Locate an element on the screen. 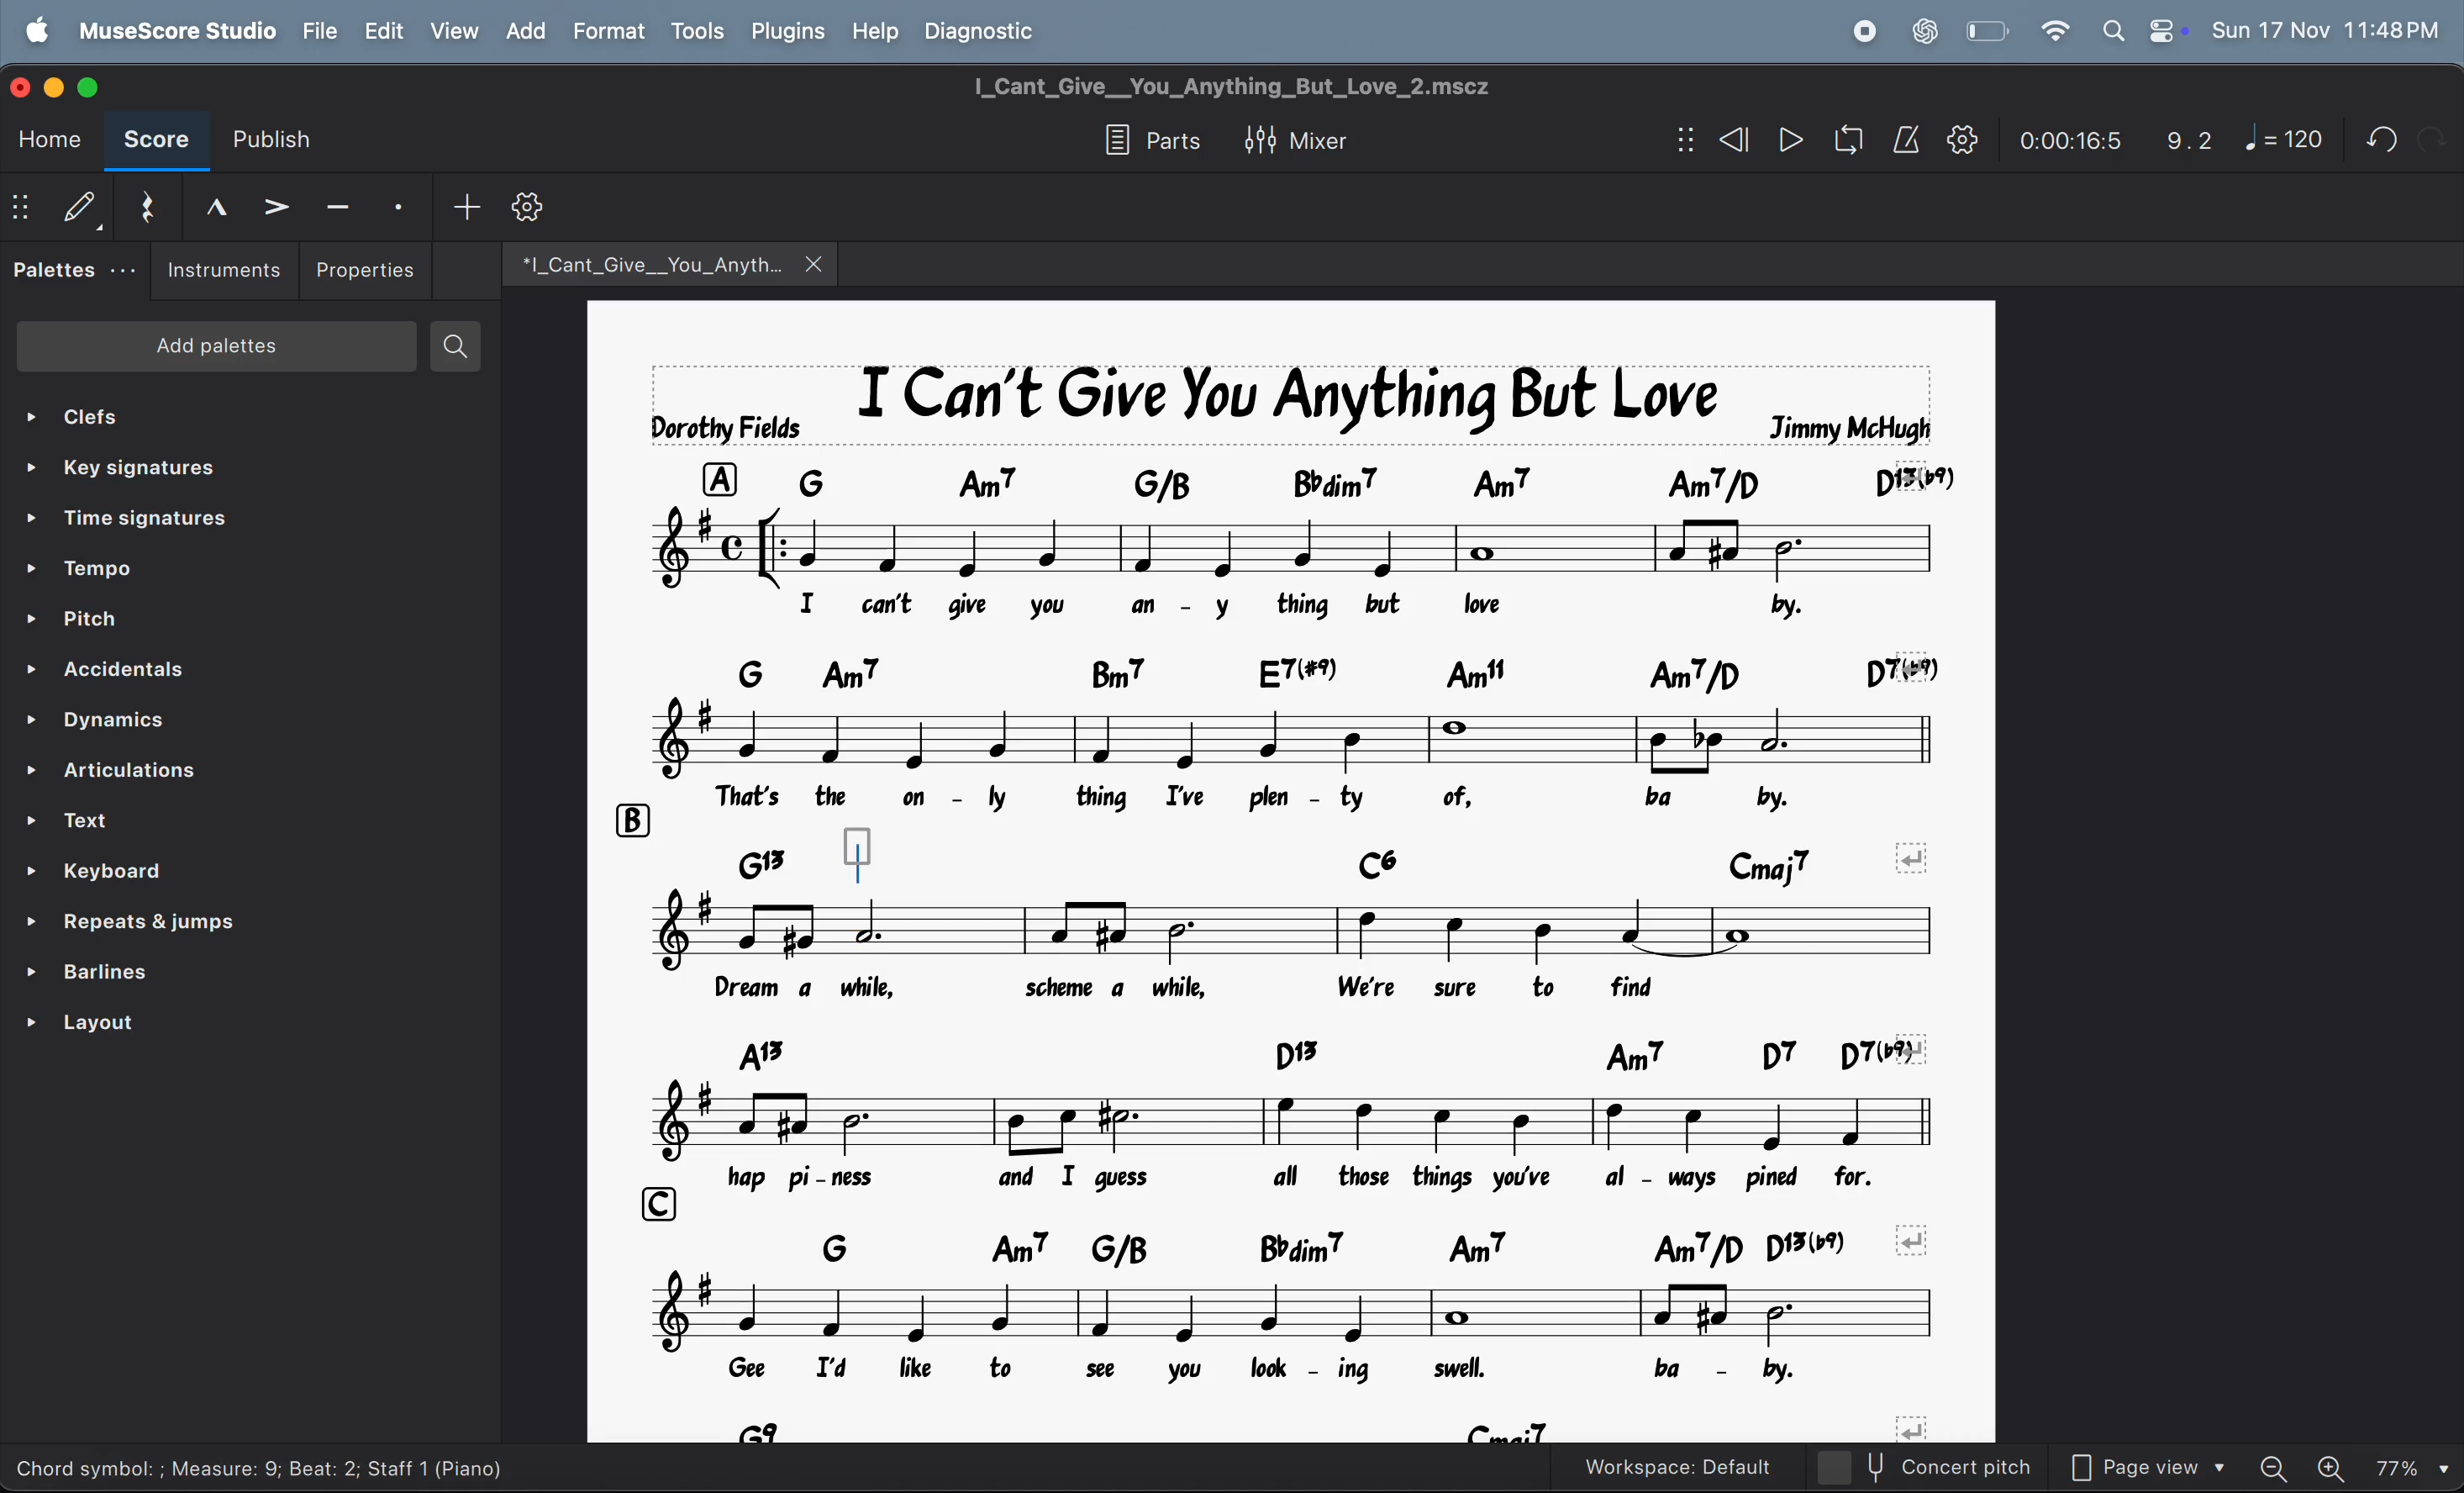 The image size is (2464, 1493). c row is located at coordinates (653, 1201).